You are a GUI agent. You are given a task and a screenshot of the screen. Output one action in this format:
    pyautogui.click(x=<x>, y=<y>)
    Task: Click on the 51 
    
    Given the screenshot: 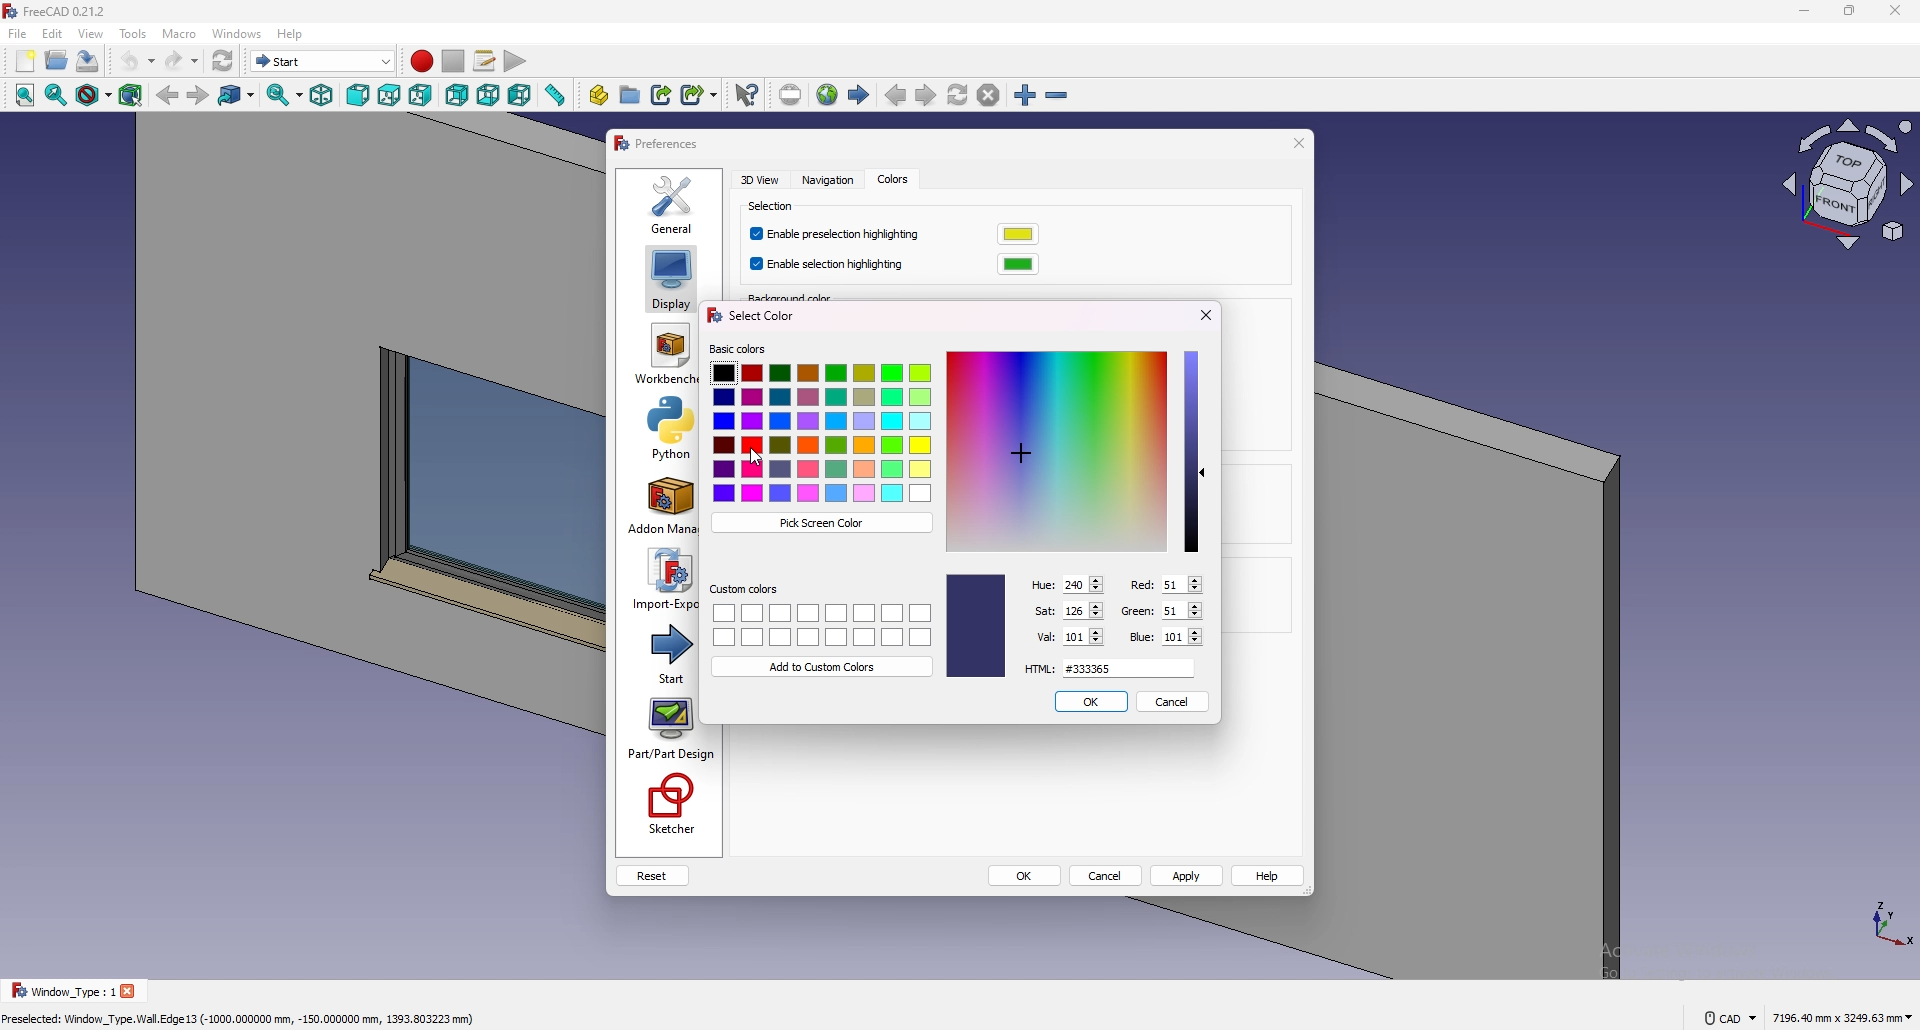 What is the action you would take?
    pyautogui.click(x=1181, y=610)
    